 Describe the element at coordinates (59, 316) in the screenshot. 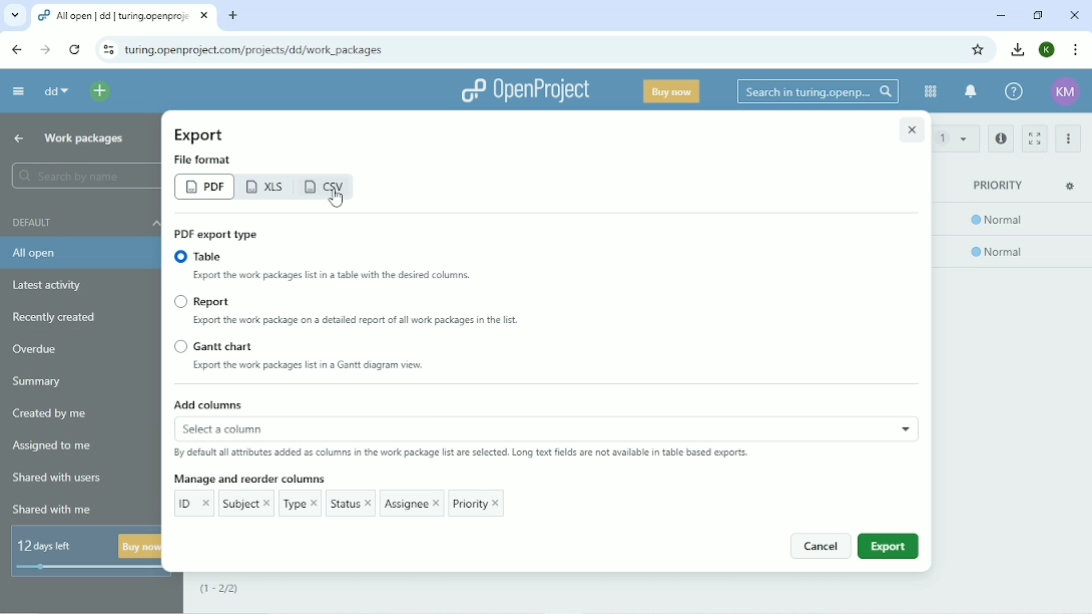

I see `Recently created` at that location.